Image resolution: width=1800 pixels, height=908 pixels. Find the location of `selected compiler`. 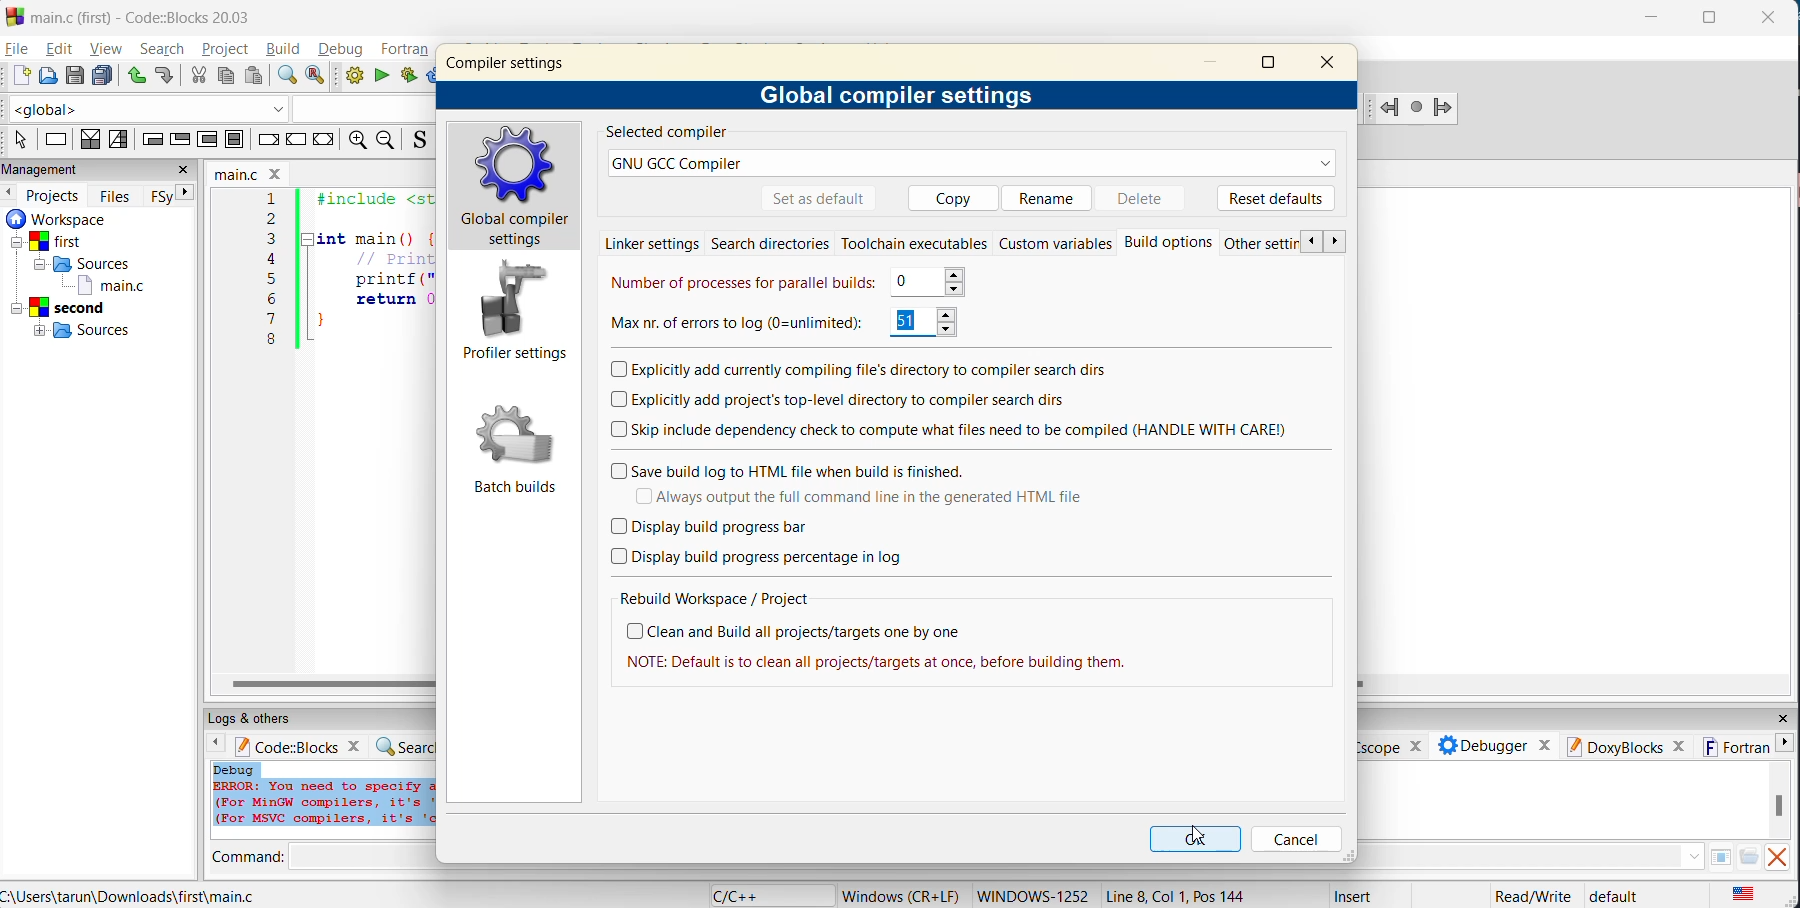

selected compiler is located at coordinates (673, 134).